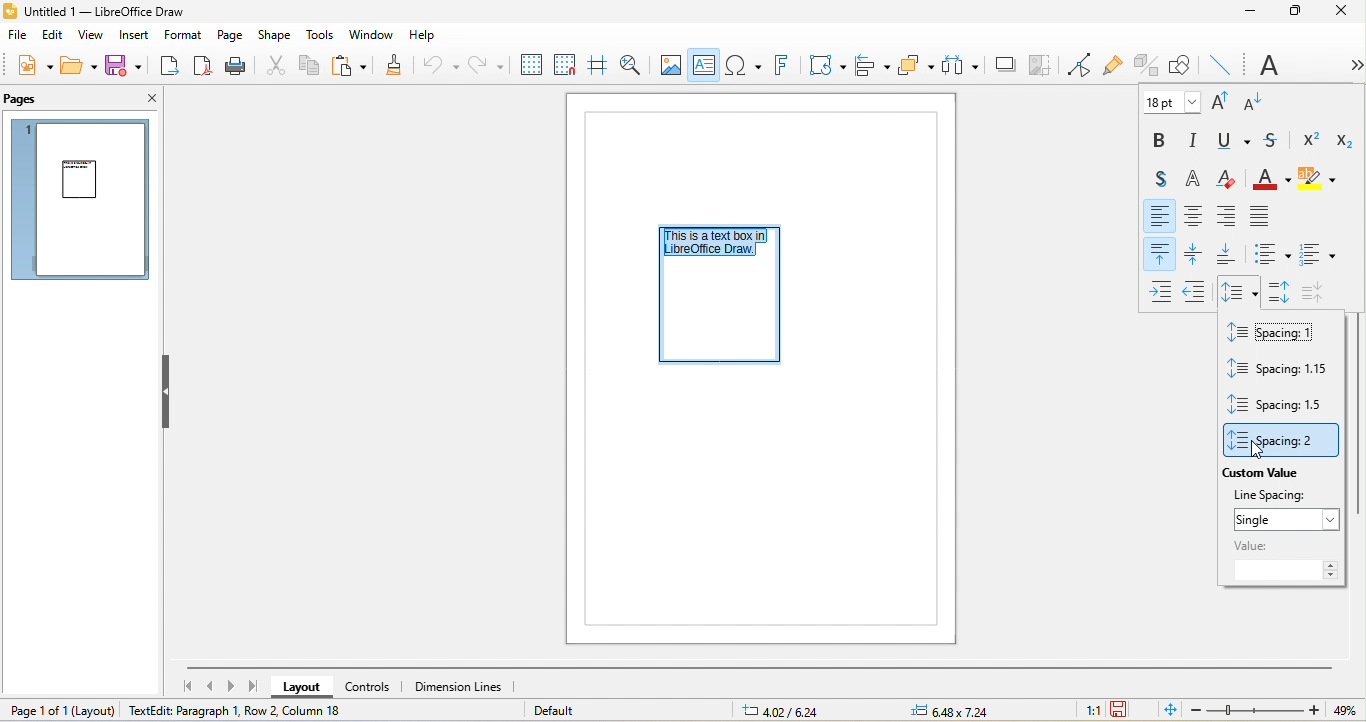 Image resolution: width=1366 pixels, height=722 pixels. Describe the element at coordinates (1275, 139) in the screenshot. I see `strikethrough` at that location.